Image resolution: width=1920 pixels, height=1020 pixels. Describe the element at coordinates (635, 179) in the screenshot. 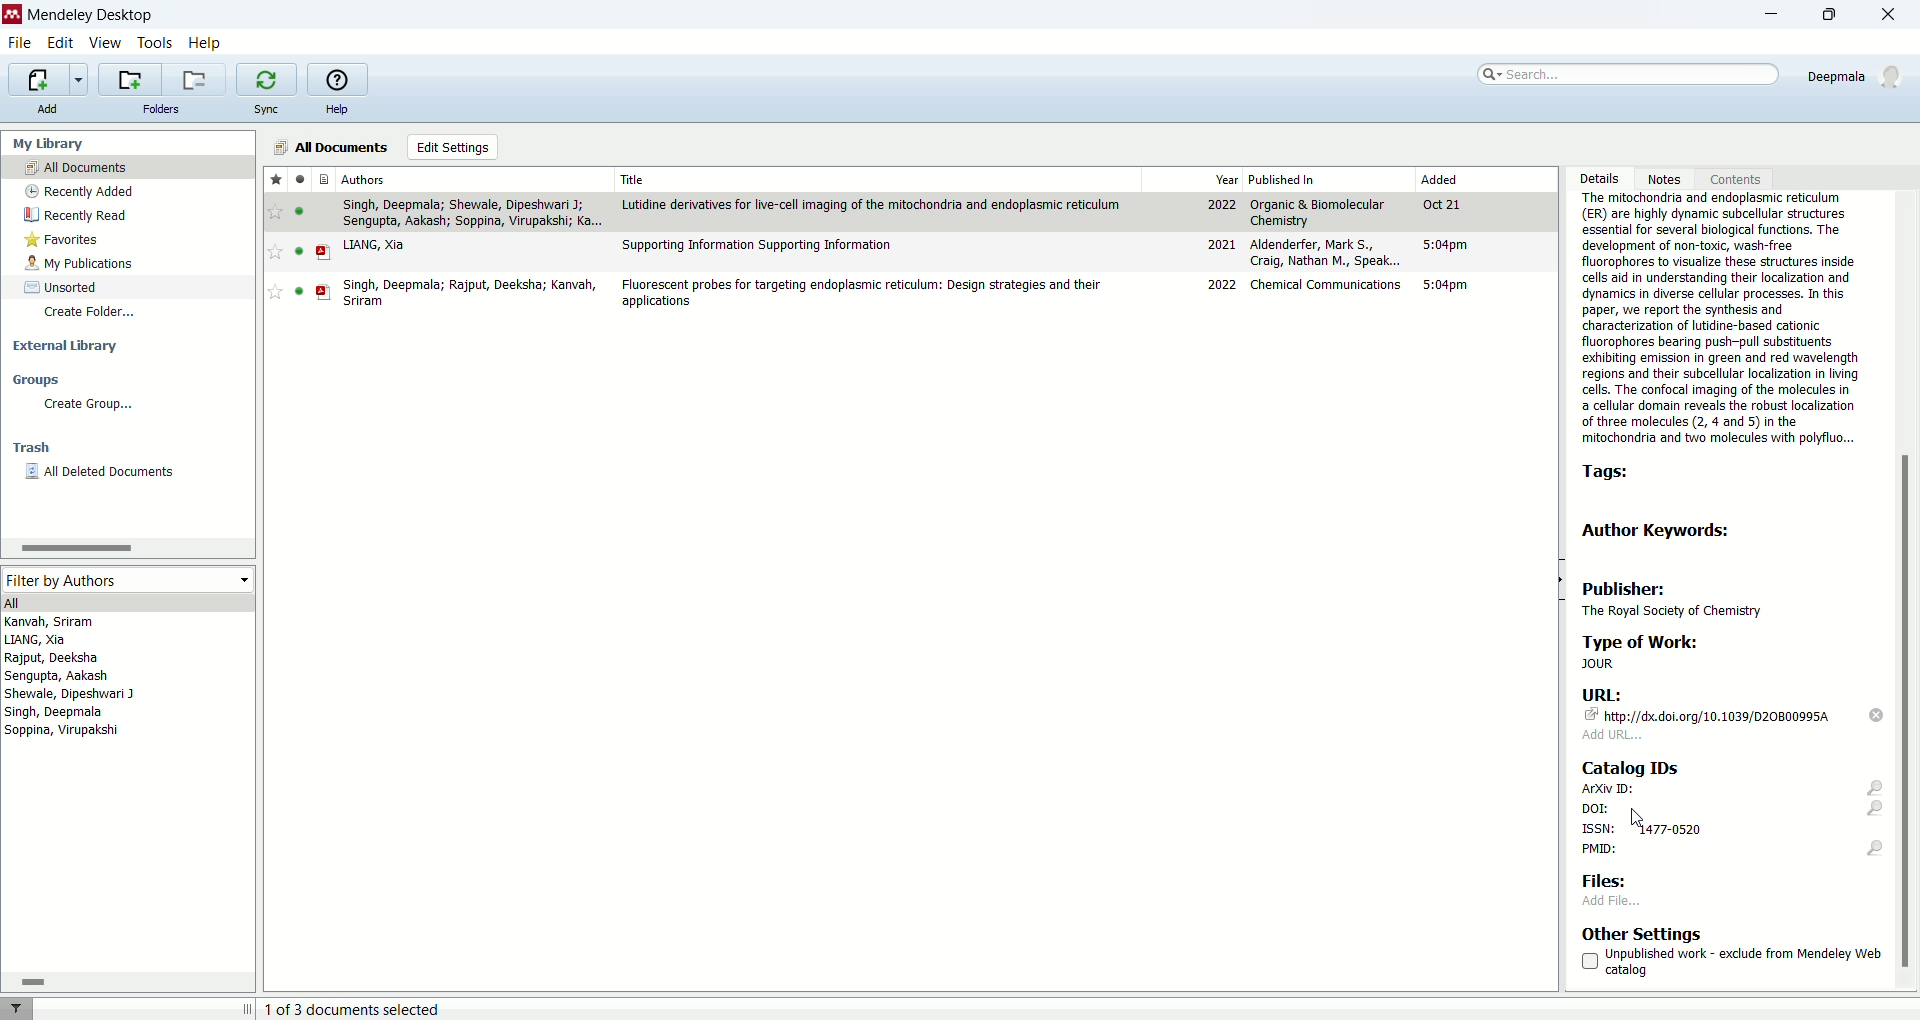

I see `title` at that location.